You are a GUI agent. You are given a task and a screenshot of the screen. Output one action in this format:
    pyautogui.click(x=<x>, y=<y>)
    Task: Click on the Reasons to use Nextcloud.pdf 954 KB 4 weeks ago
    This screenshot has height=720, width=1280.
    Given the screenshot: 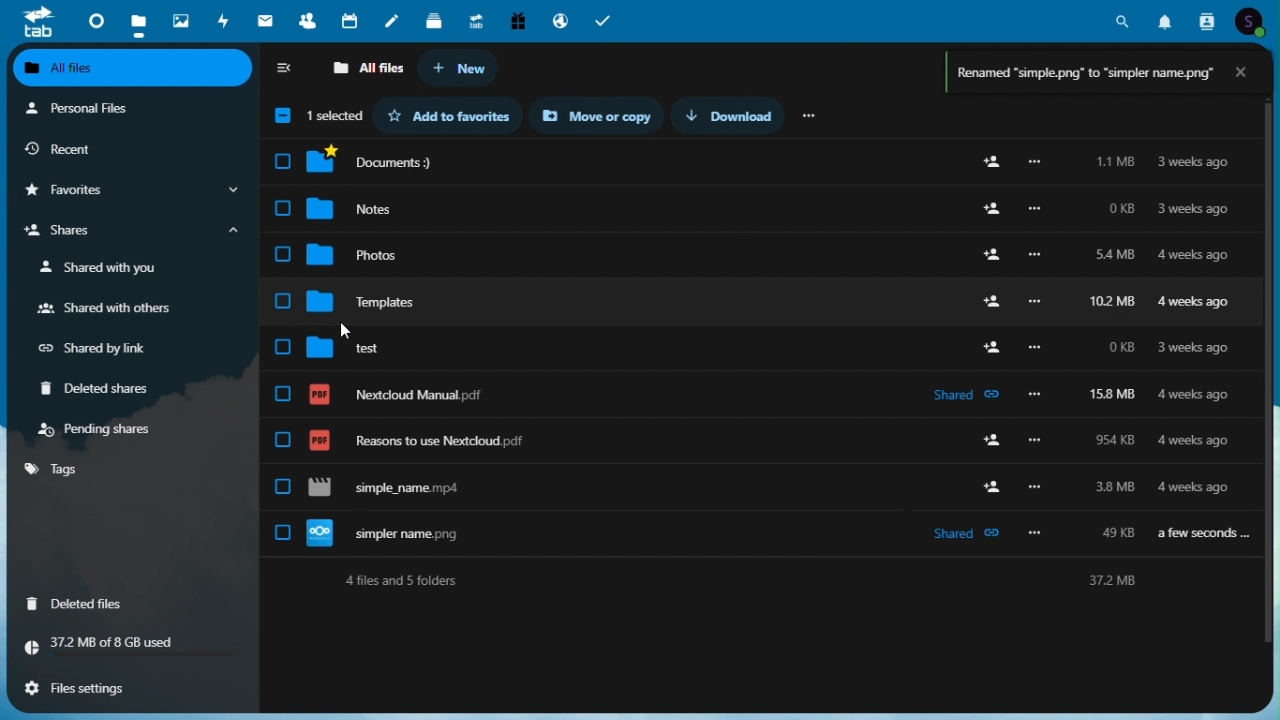 What is the action you would take?
    pyautogui.click(x=761, y=432)
    